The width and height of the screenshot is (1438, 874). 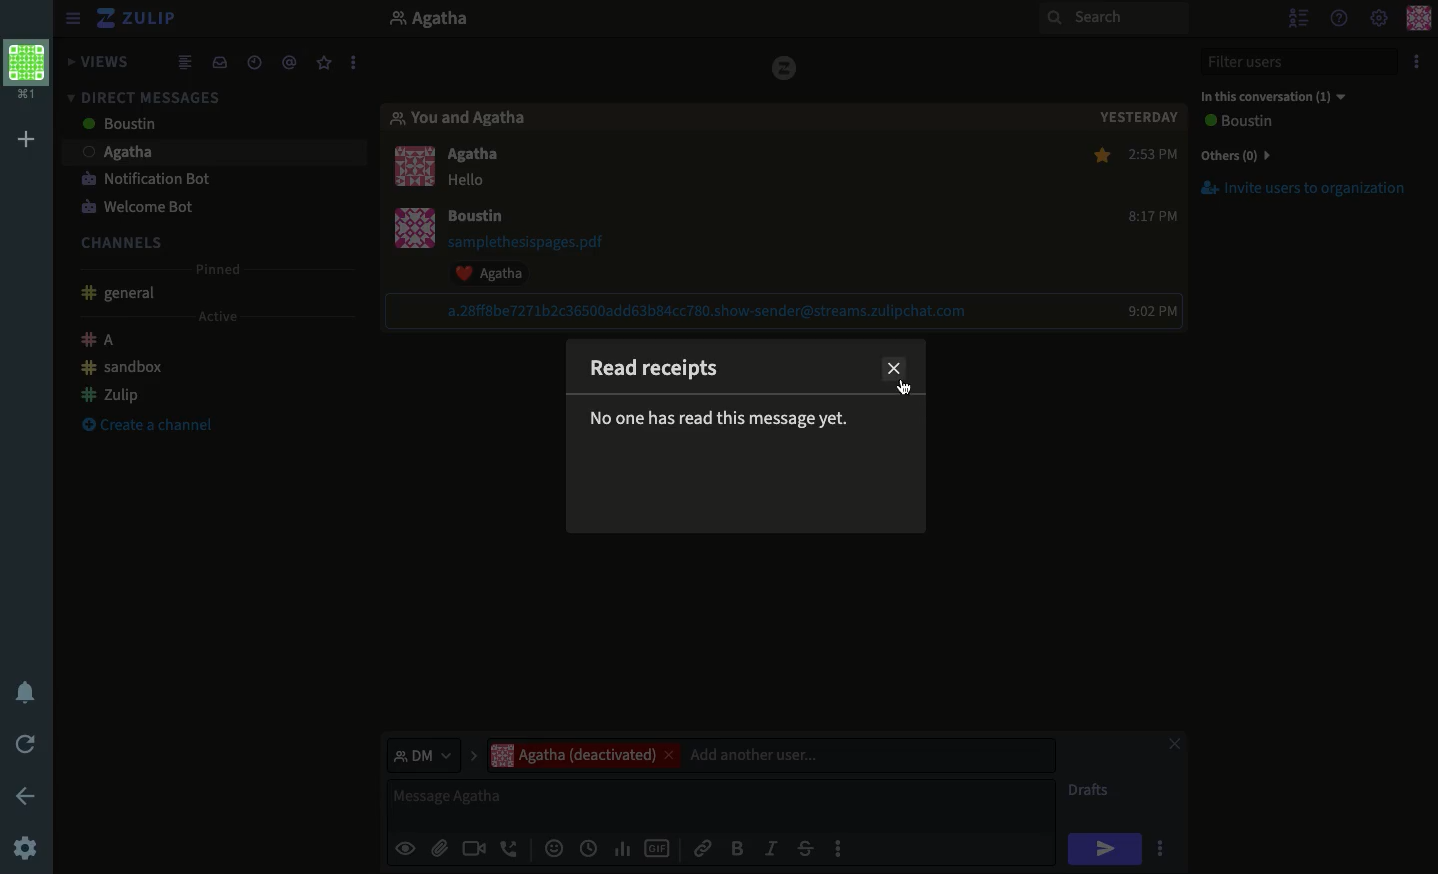 I want to click on Send, so click(x=1105, y=849).